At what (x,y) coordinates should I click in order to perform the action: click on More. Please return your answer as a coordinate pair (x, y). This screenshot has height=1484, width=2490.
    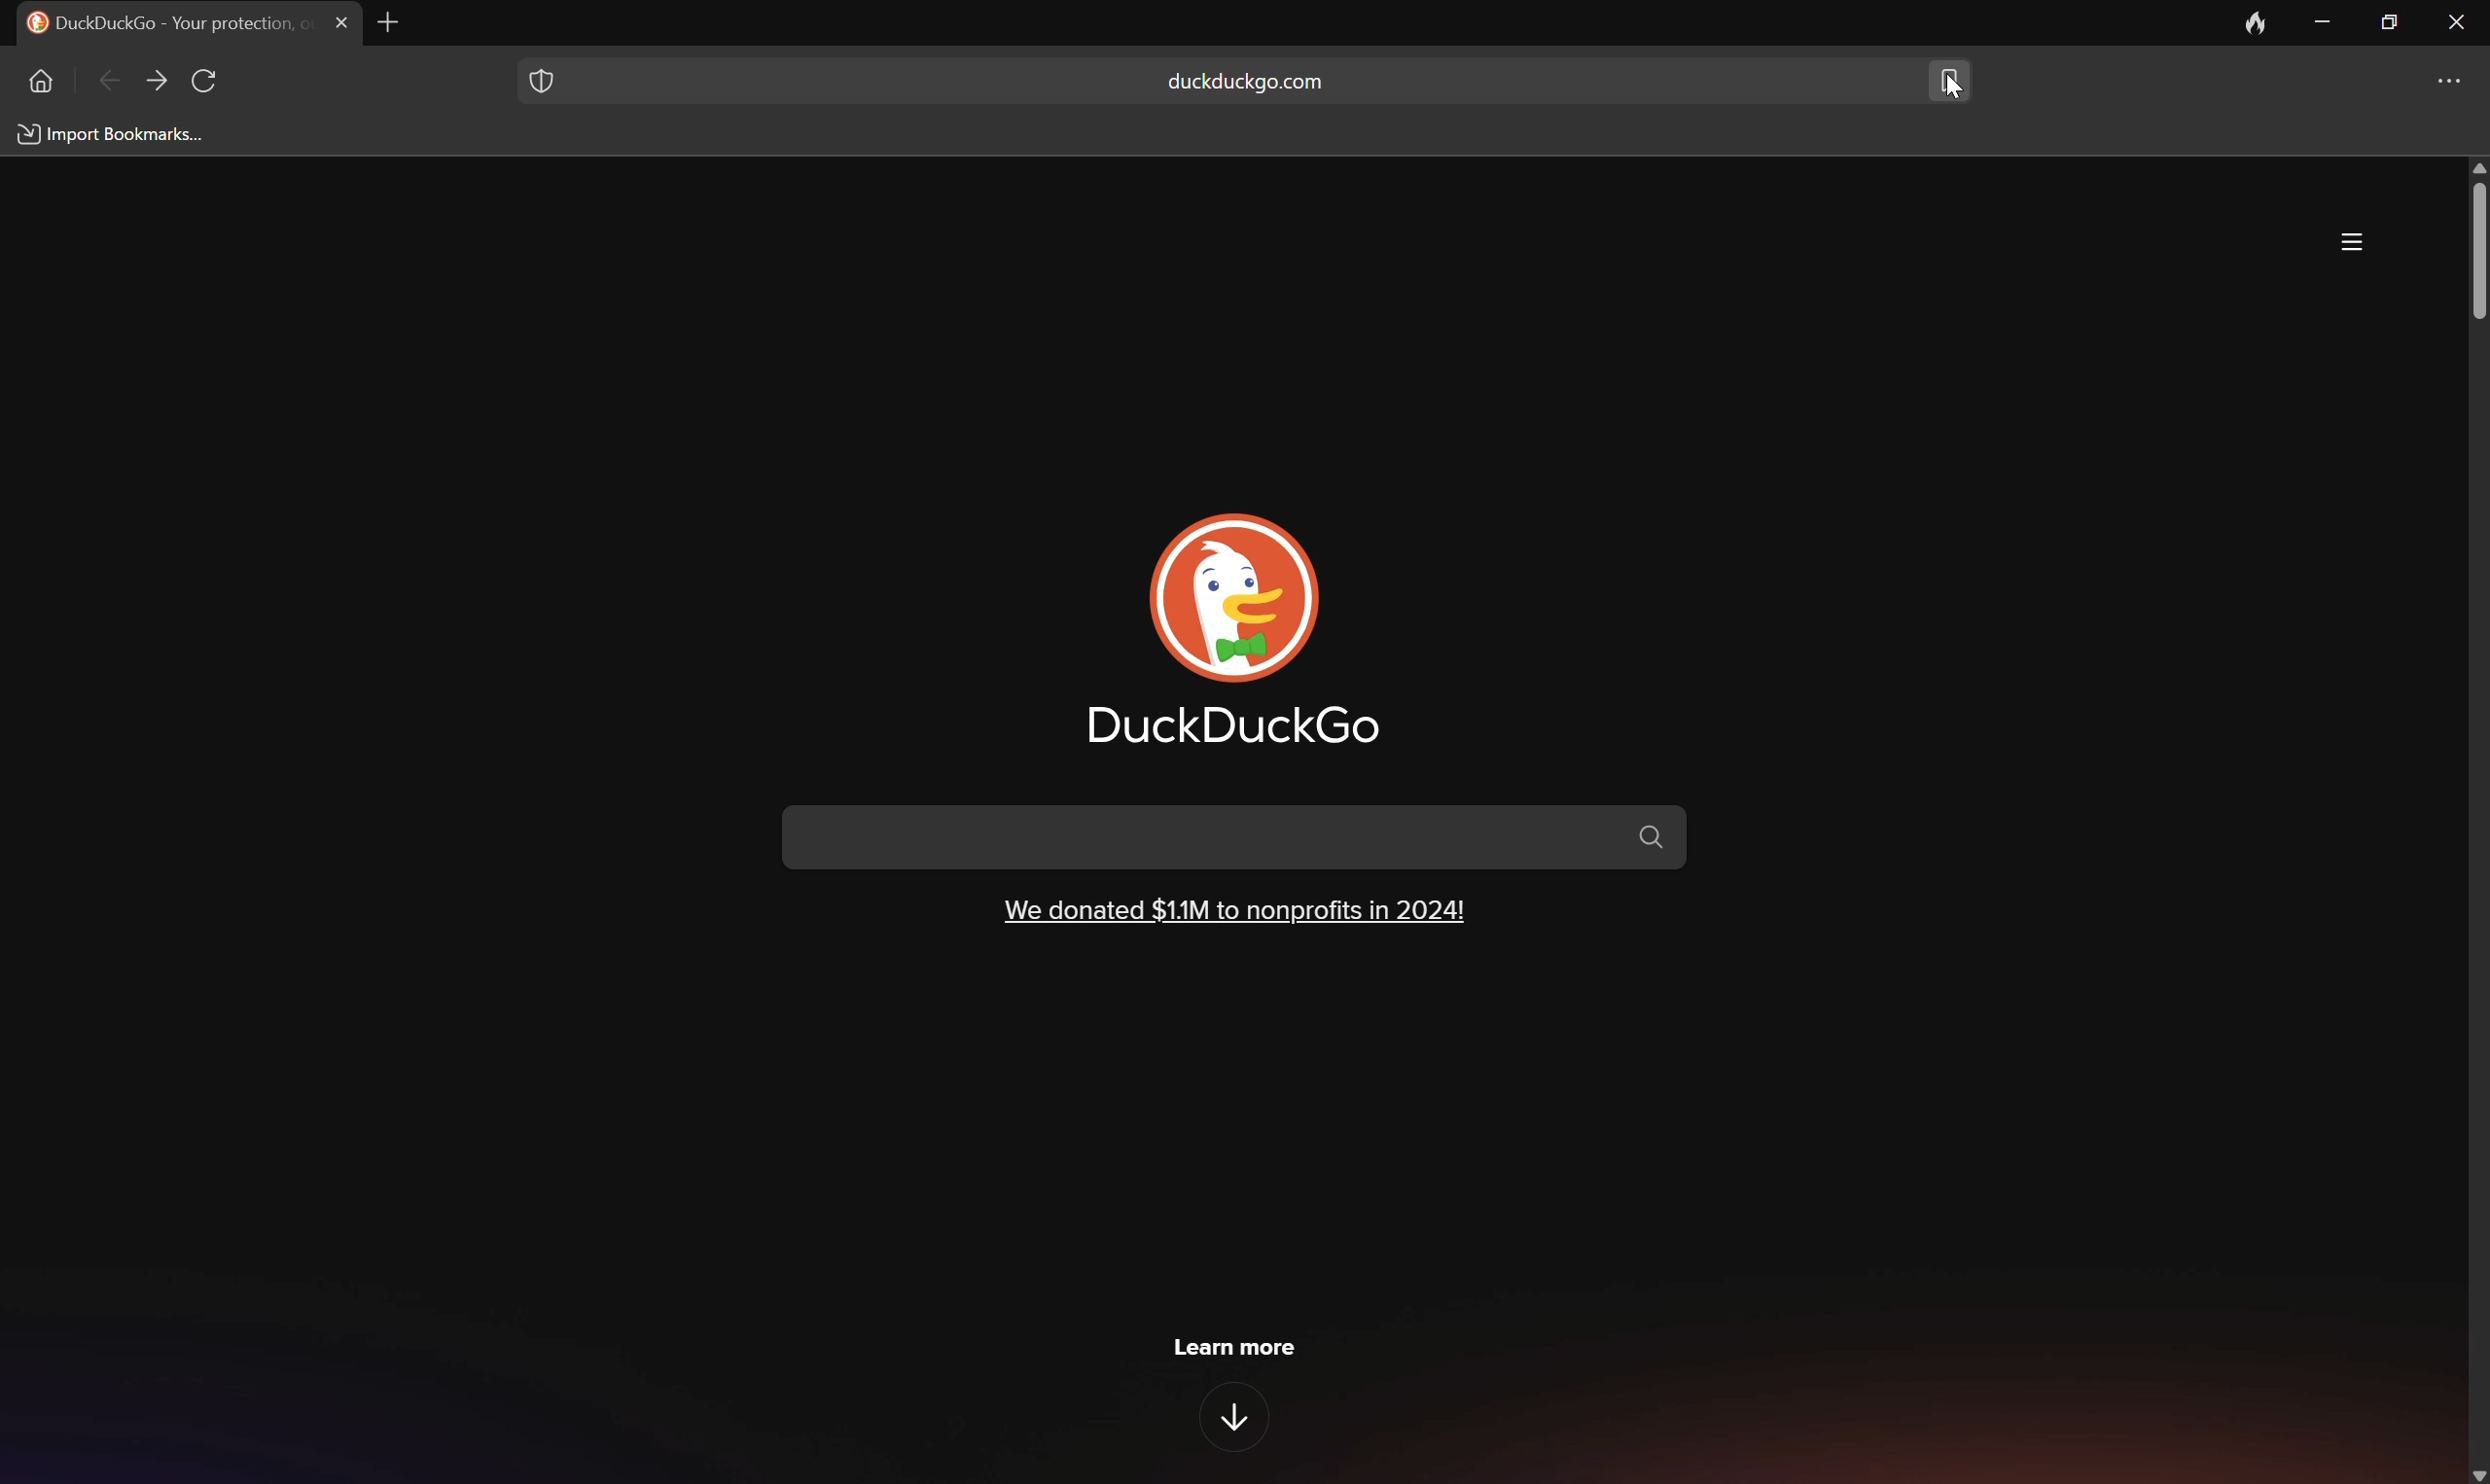
    Looking at the image, I should click on (2456, 81).